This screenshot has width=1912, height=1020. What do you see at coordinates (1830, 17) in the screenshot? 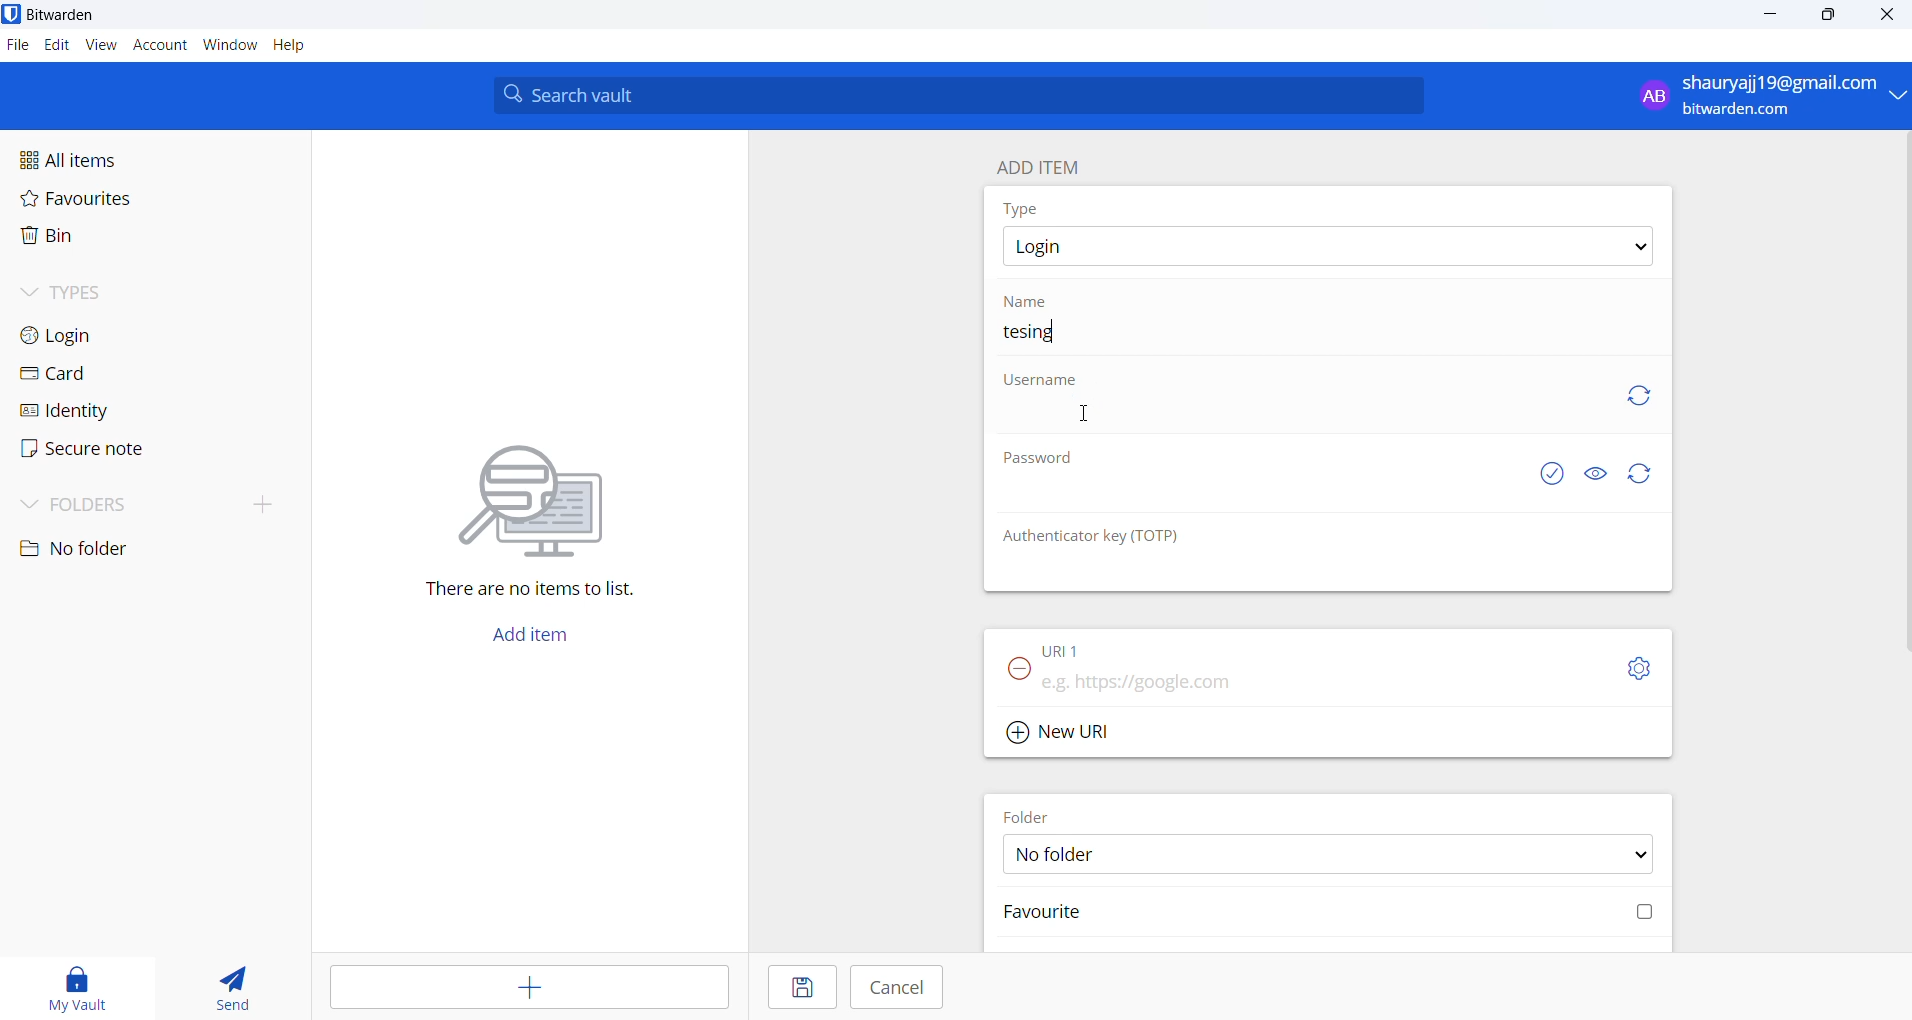
I see `maximize` at bounding box center [1830, 17].